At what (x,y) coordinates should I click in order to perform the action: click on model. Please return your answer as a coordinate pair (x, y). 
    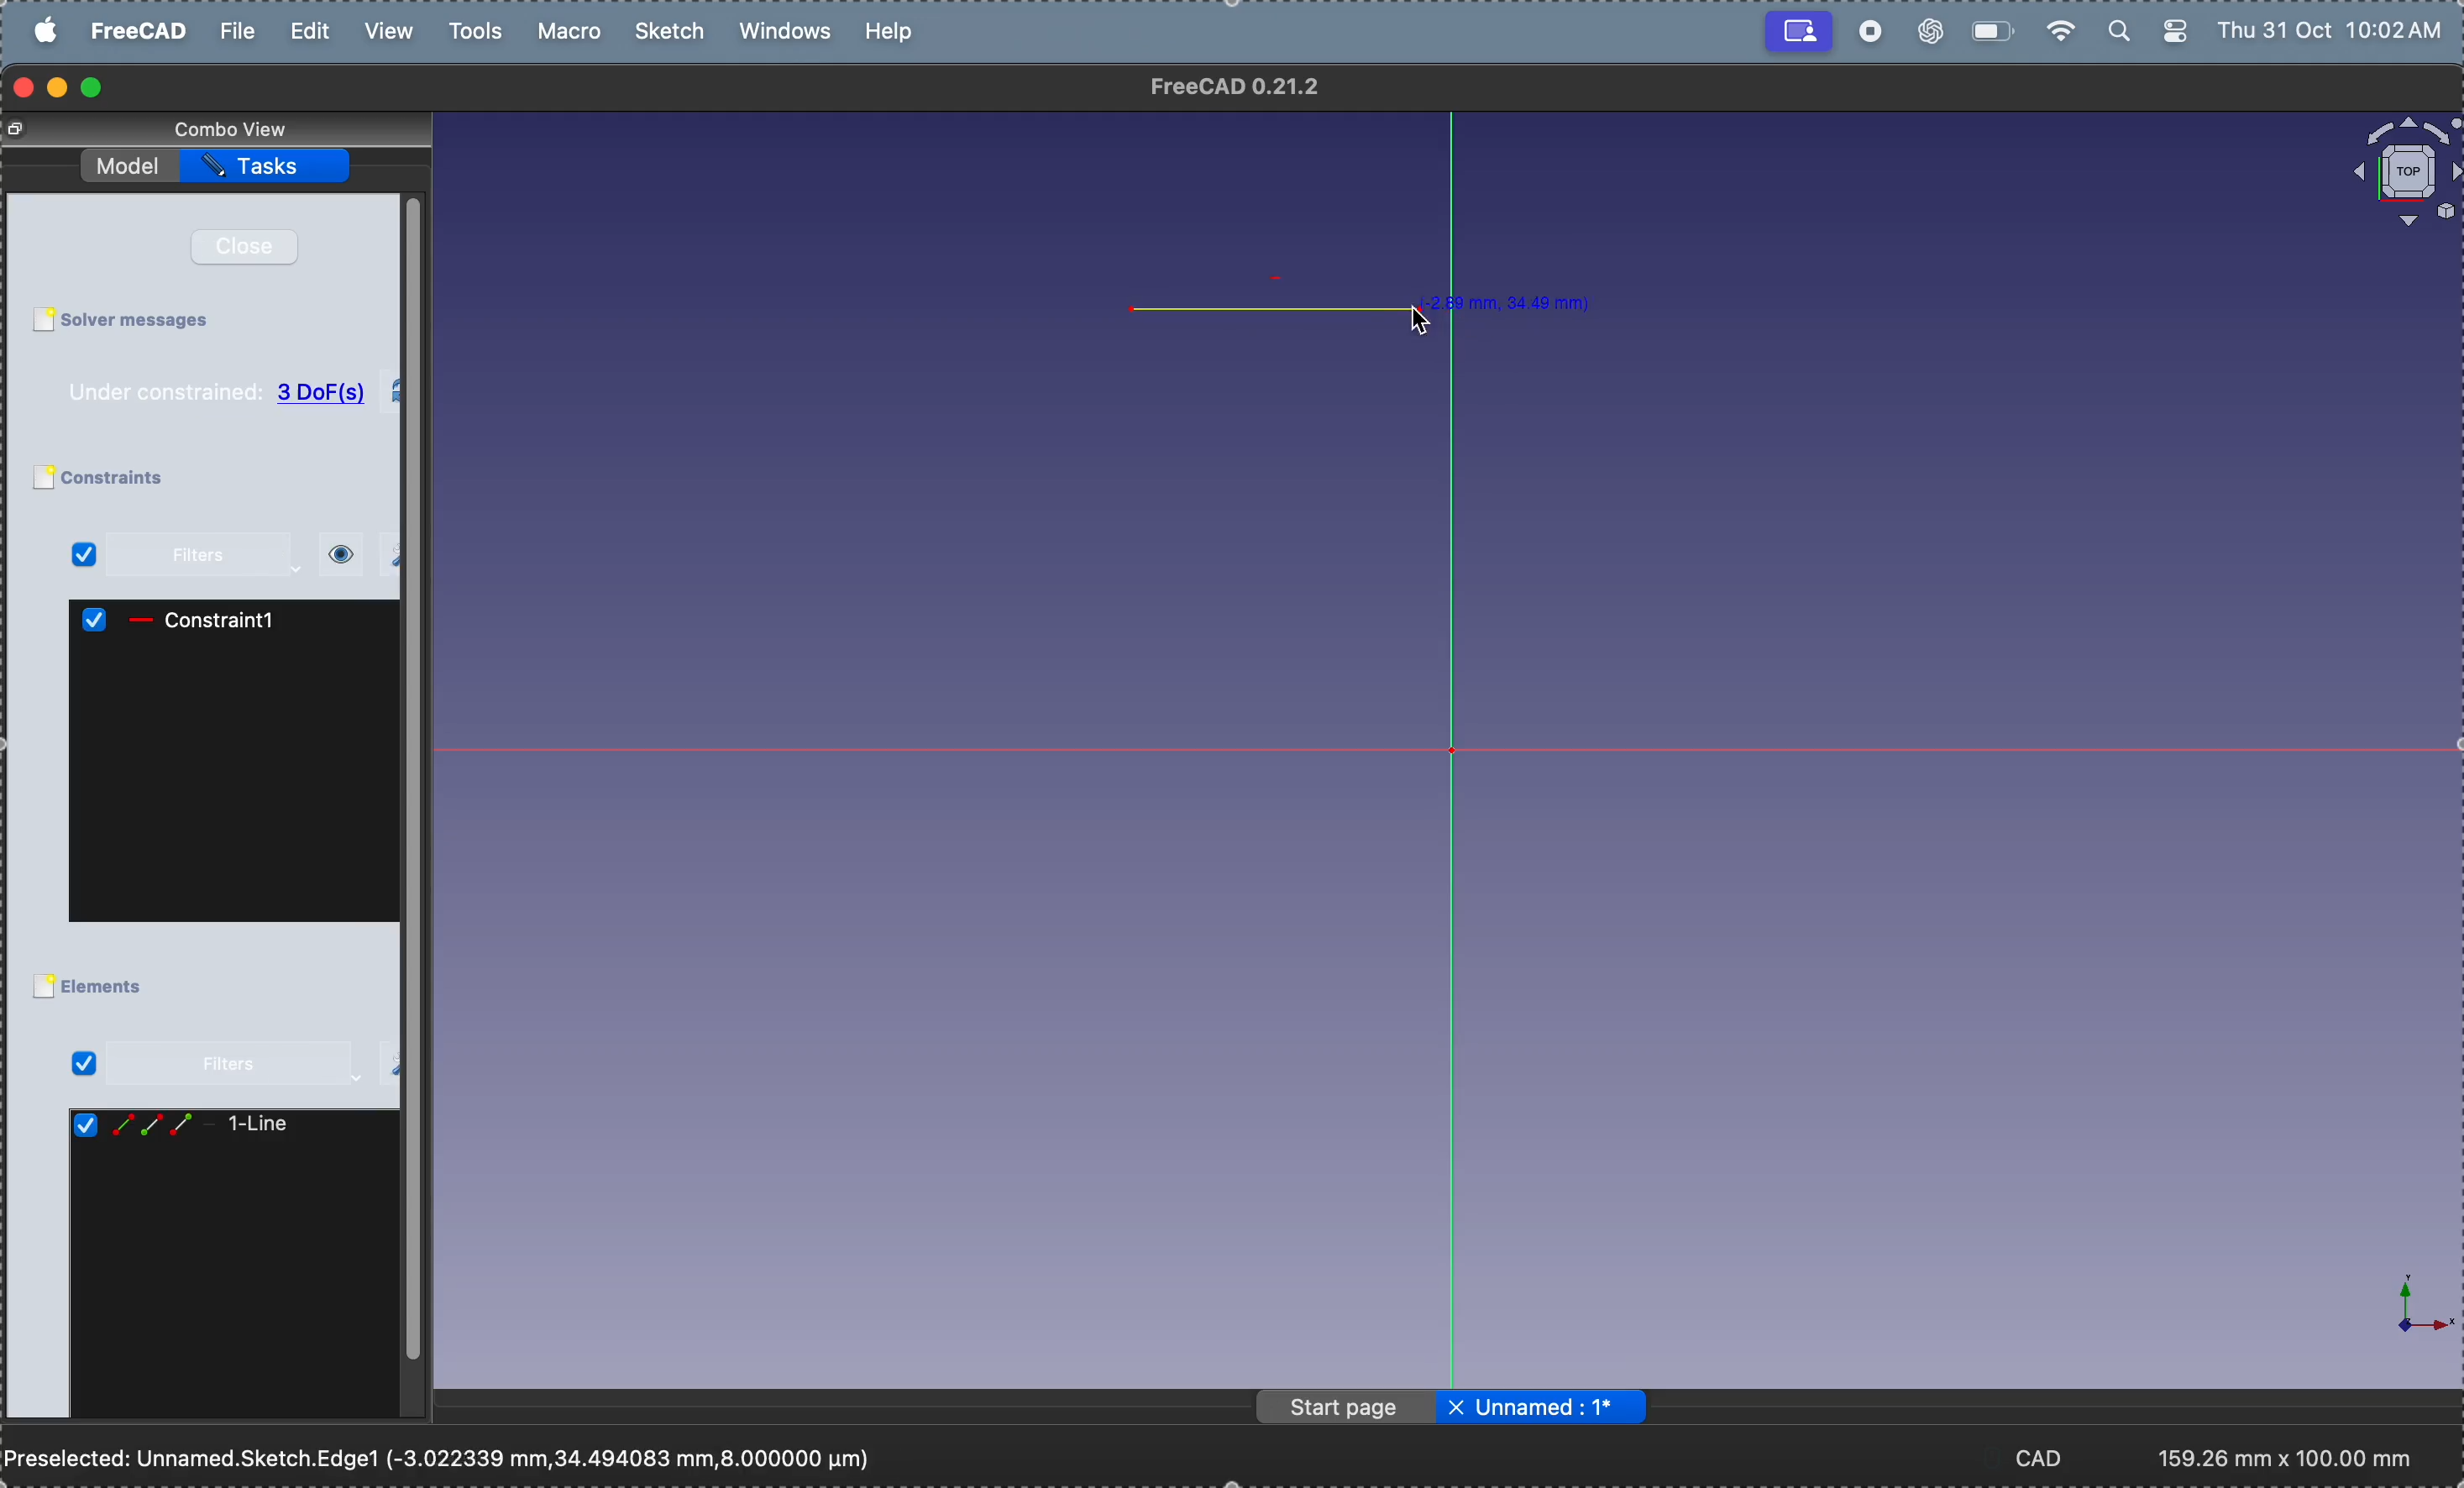
    Looking at the image, I should click on (131, 162).